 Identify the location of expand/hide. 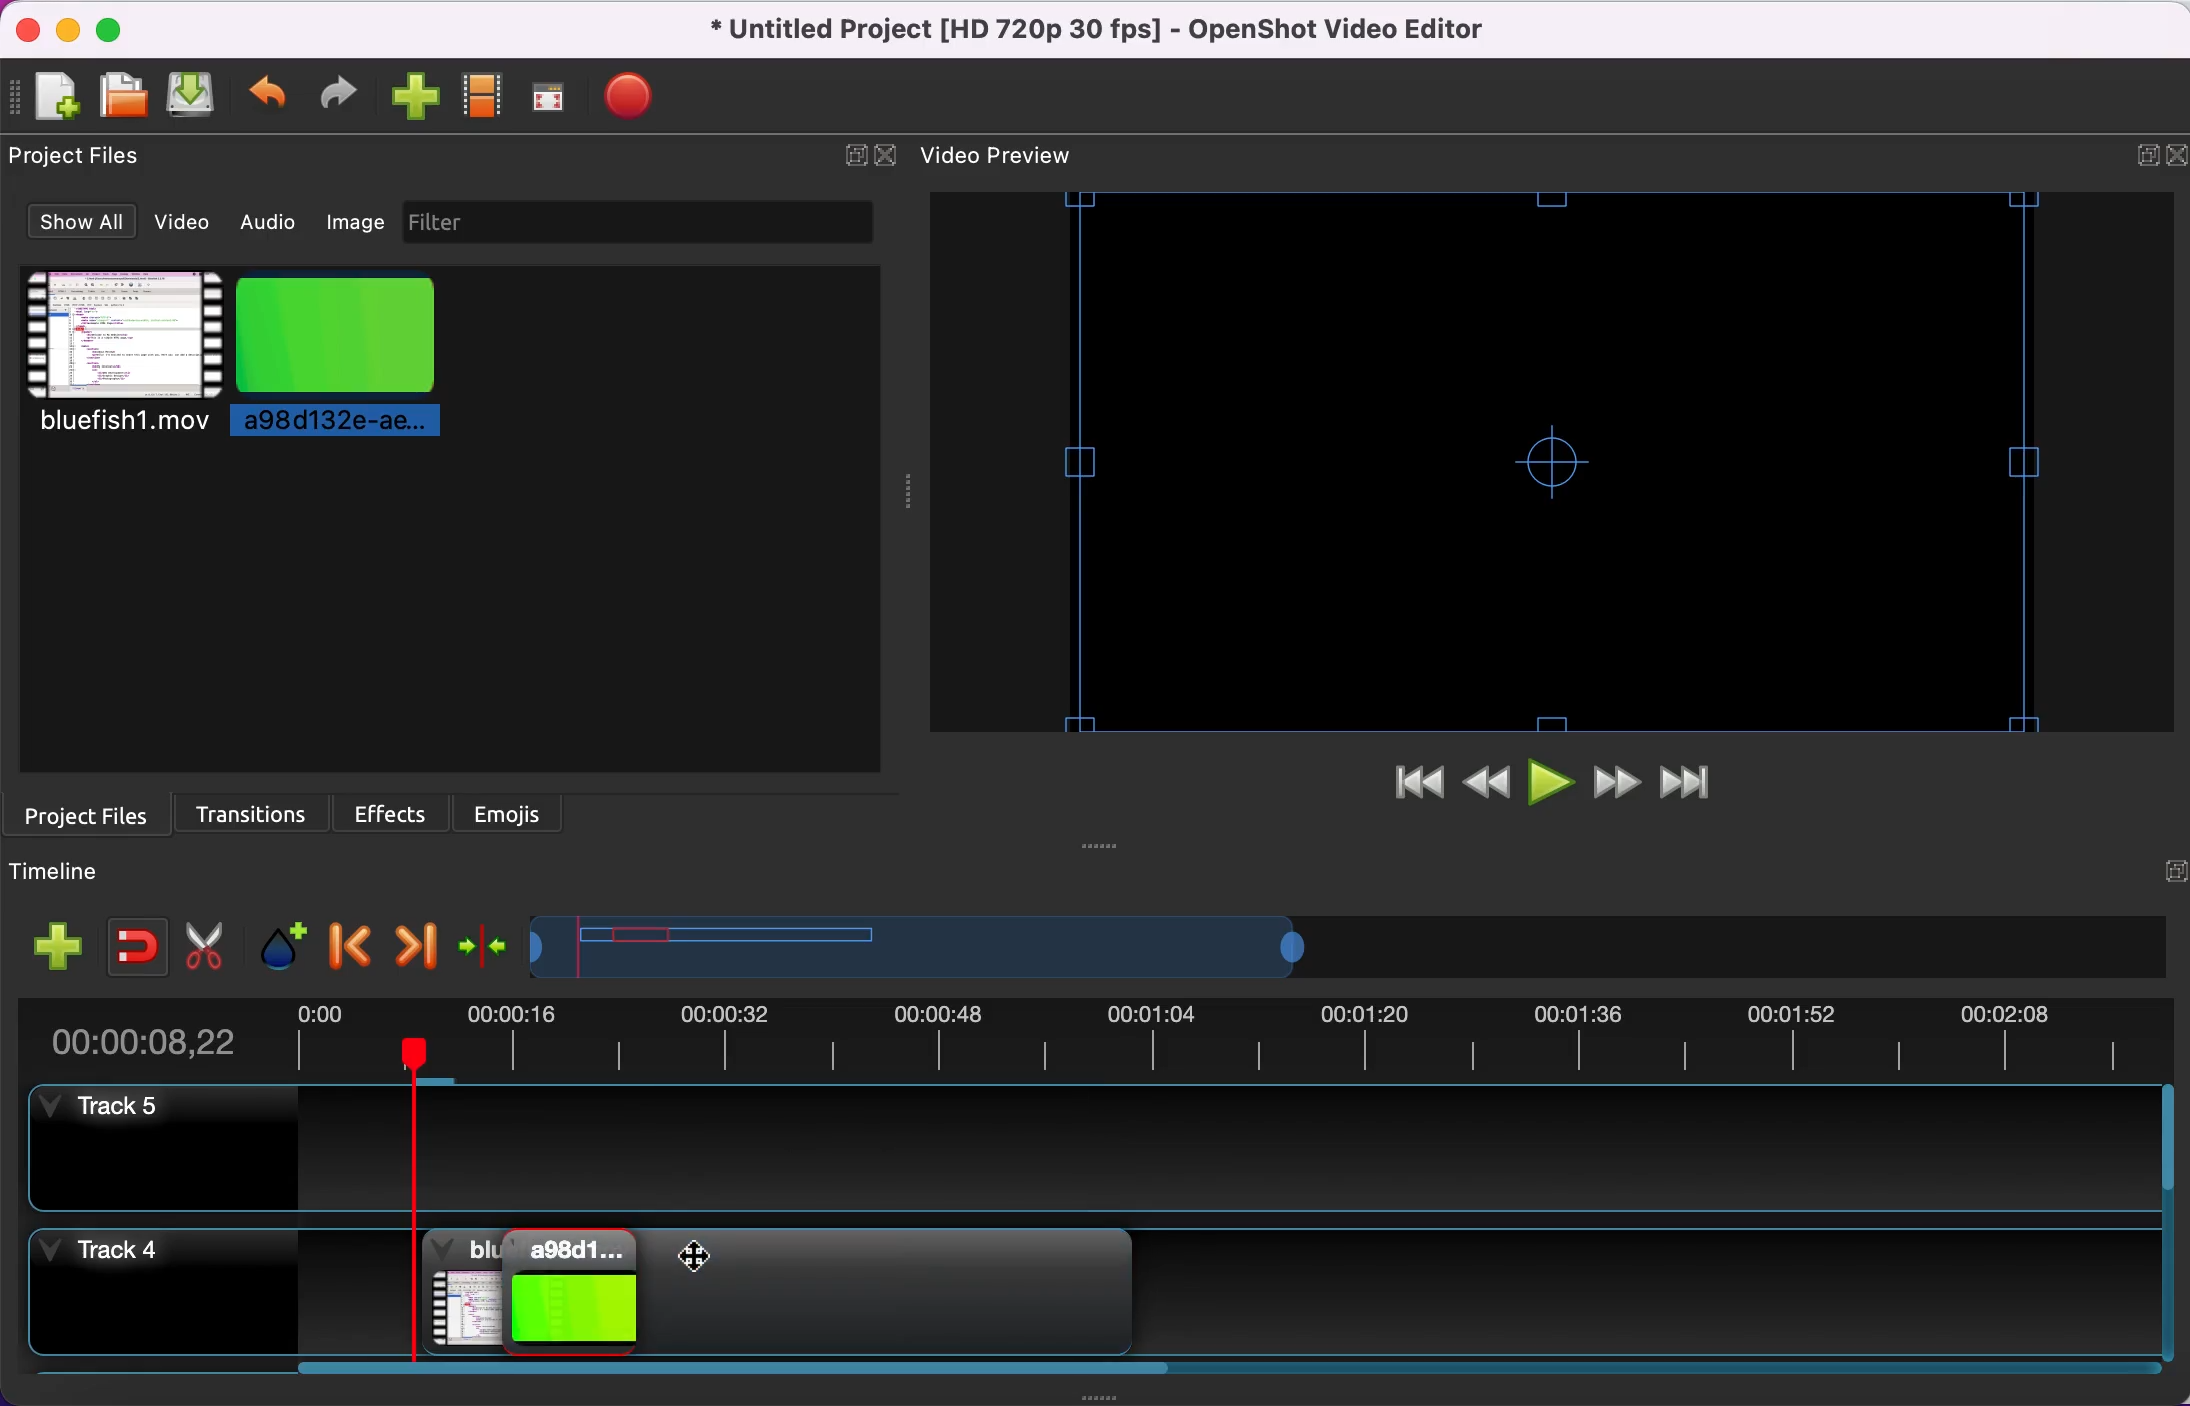
(850, 157).